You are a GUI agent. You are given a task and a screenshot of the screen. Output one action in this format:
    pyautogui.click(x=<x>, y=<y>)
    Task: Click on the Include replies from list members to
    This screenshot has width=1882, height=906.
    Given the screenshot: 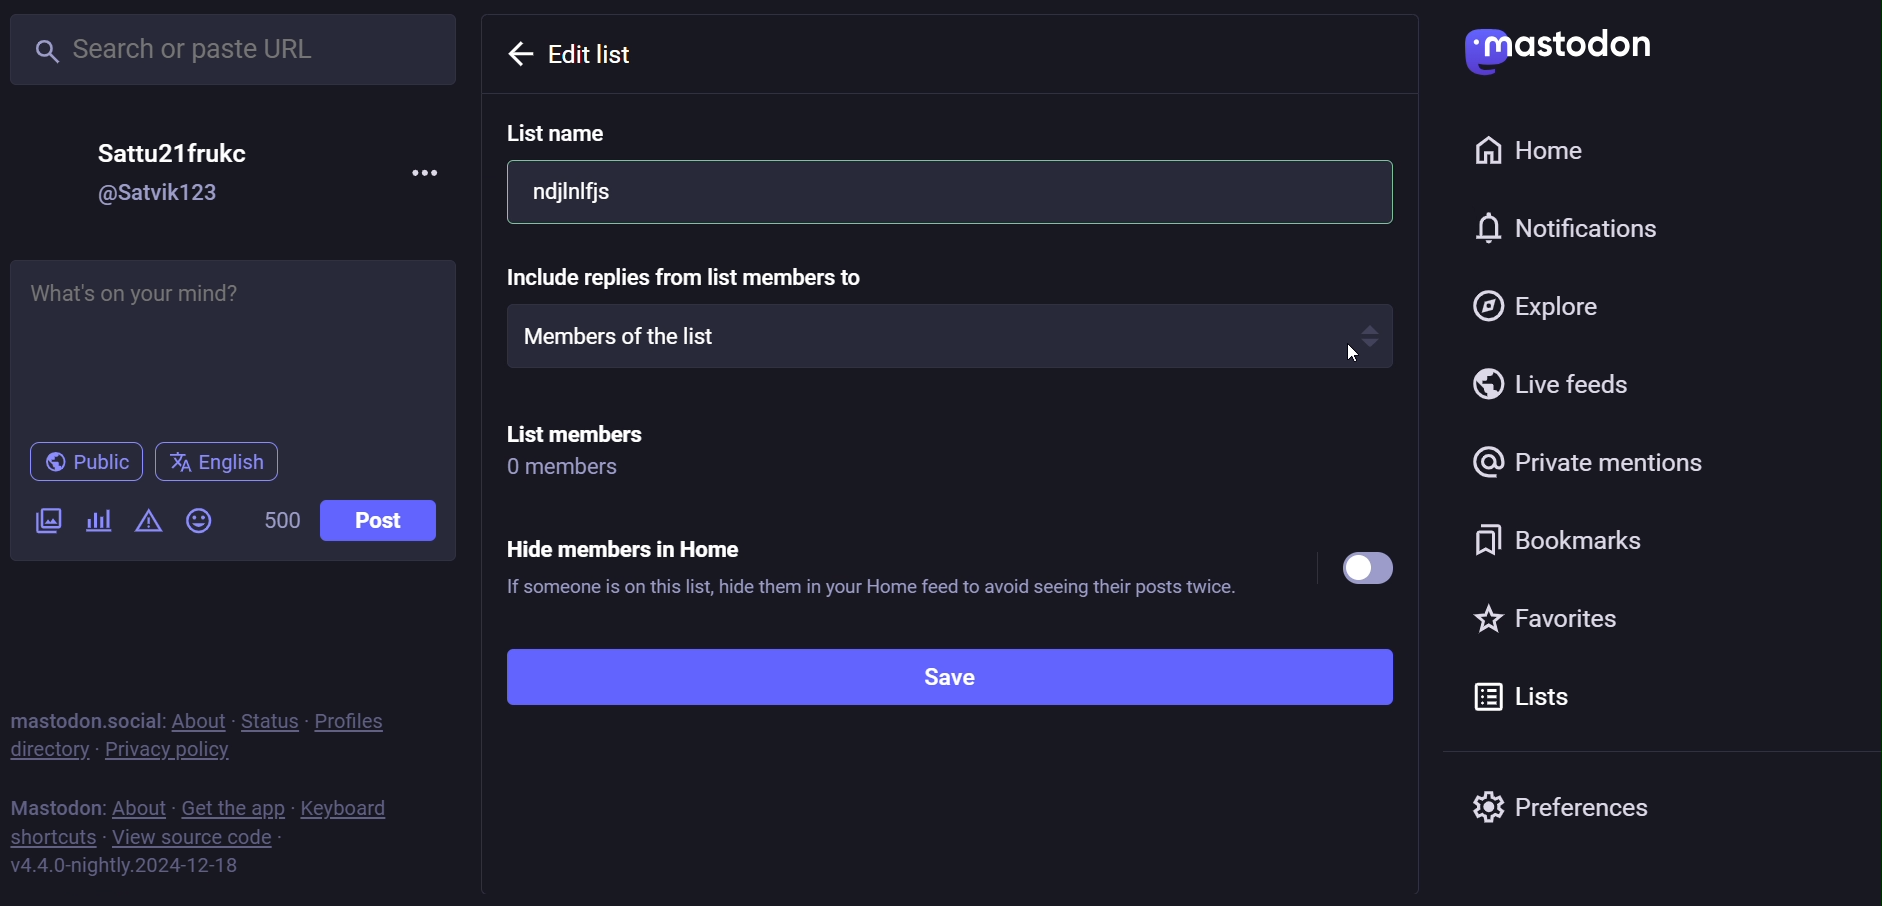 What is the action you would take?
    pyautogui.click(x=730, y=275)
    